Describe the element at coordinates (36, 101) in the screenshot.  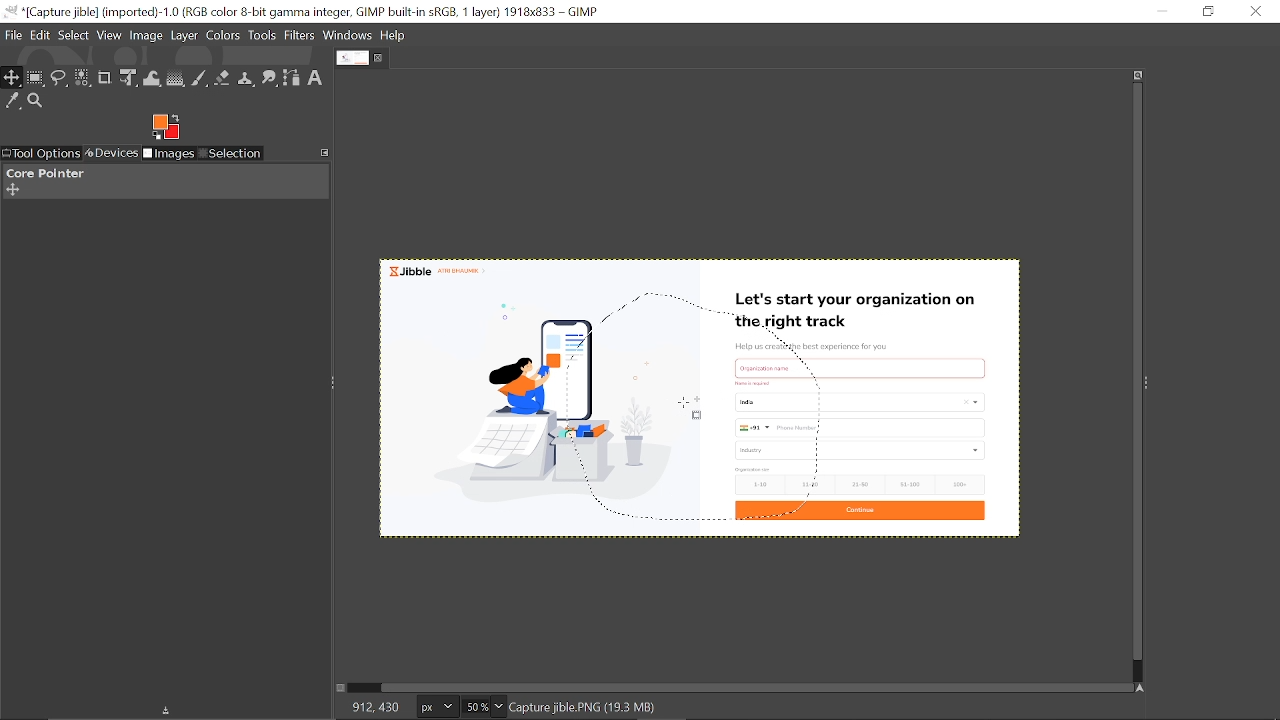
I see `Zoom tool` at that location.